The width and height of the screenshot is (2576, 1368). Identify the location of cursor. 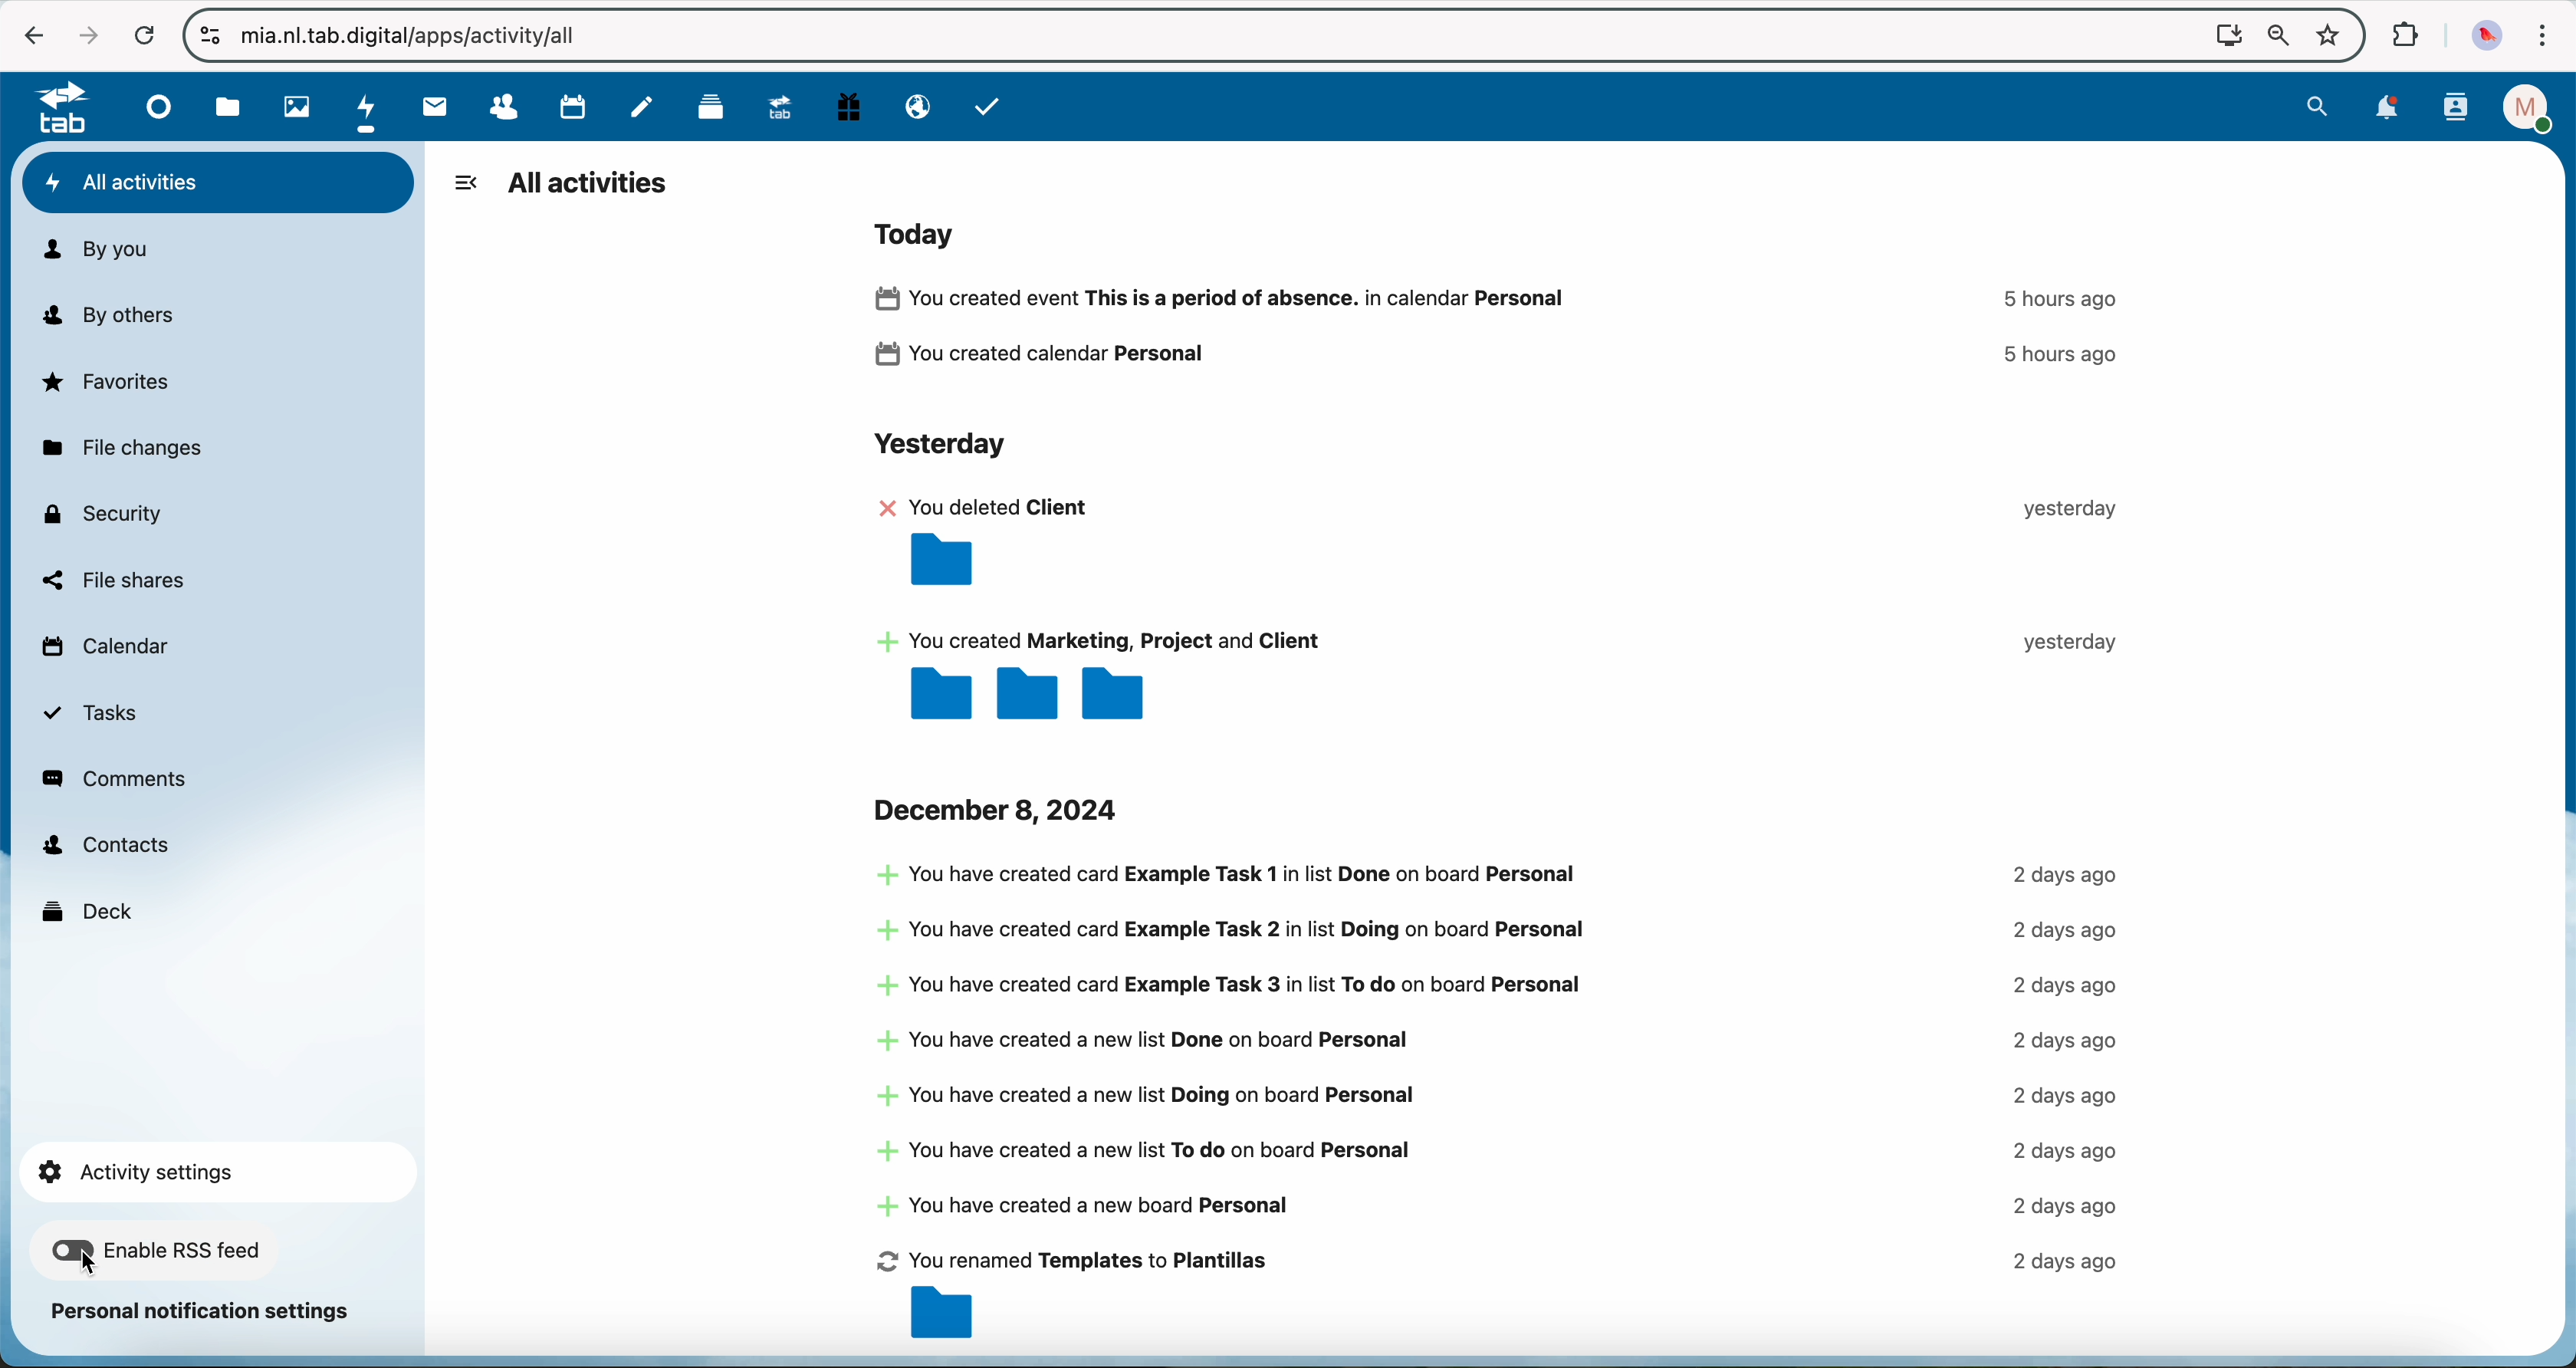
(90, 1262).